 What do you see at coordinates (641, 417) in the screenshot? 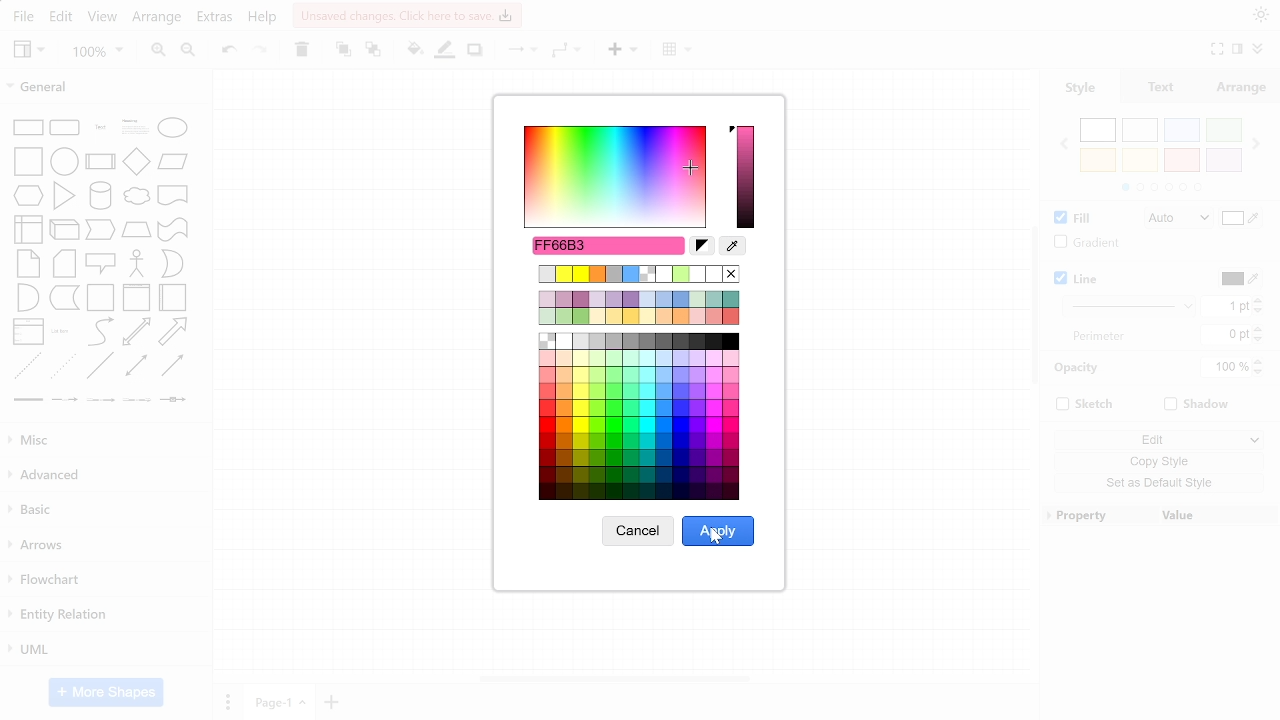
I see `All colors` at bounding box center [641, 417].